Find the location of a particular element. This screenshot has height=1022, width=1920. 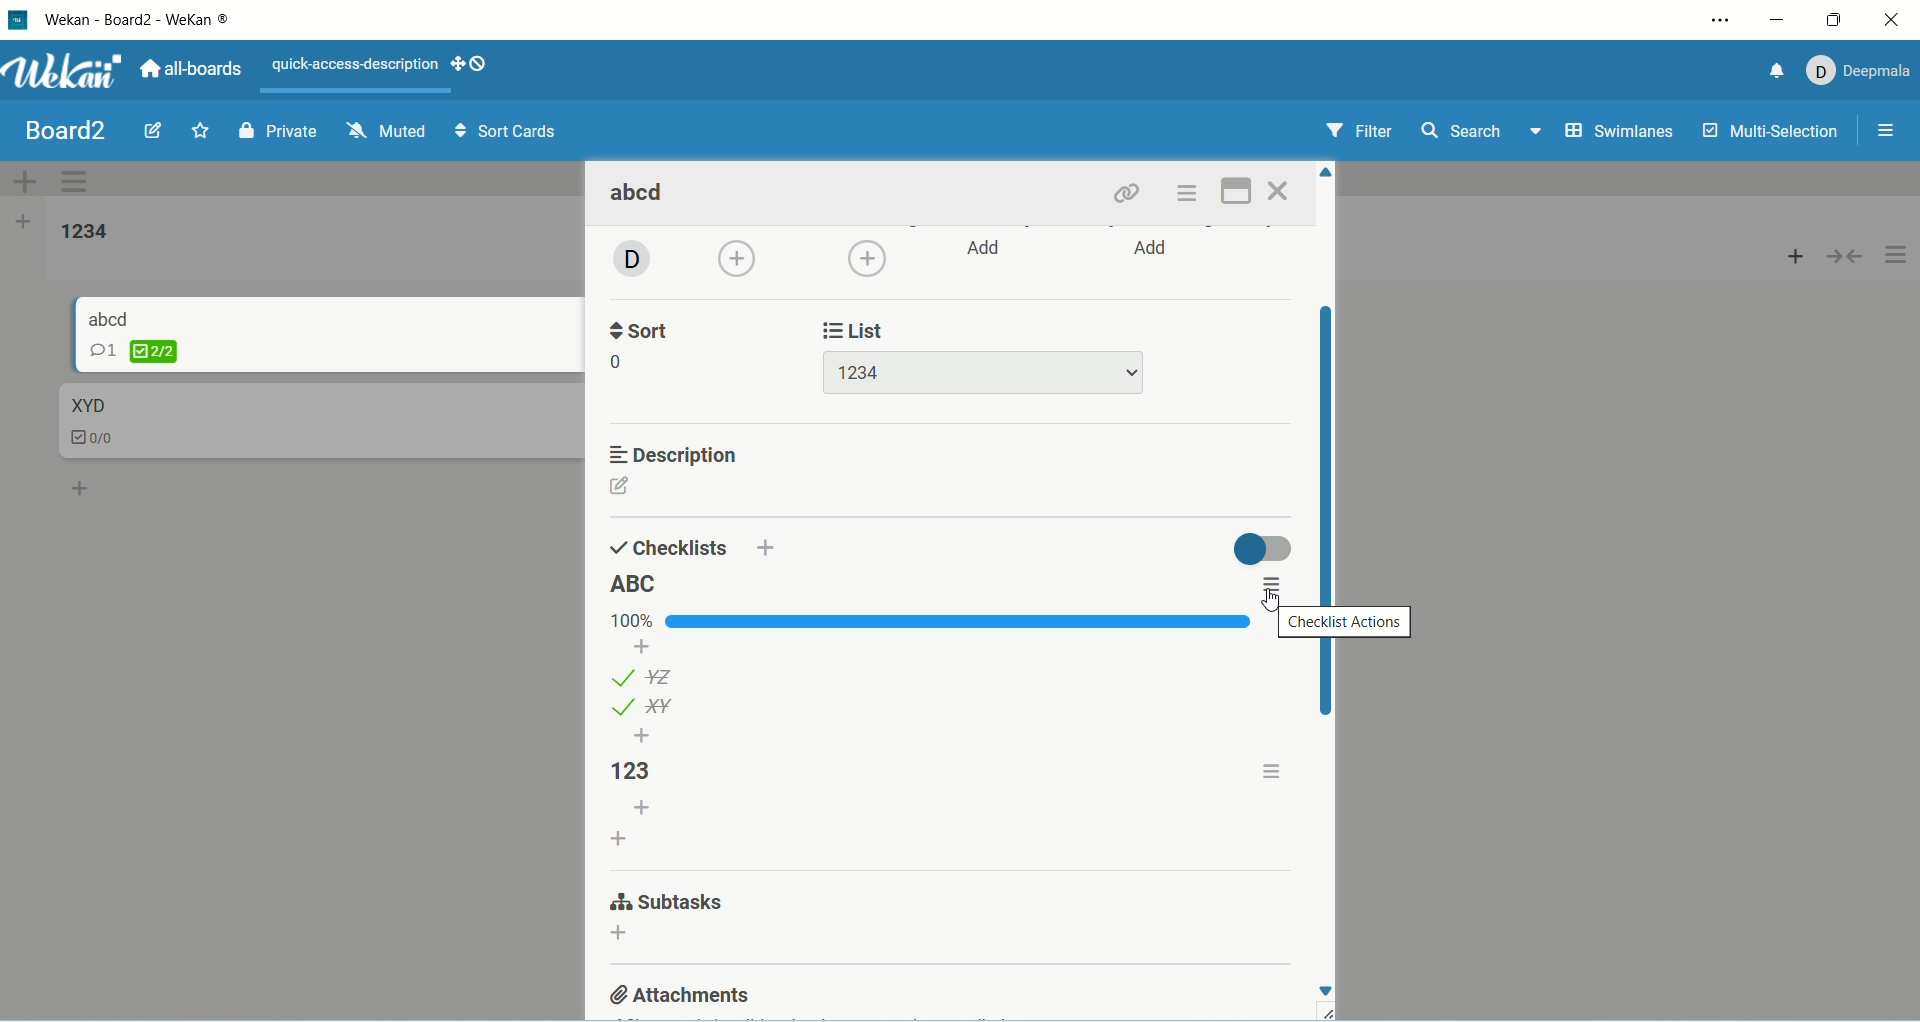

close is located at coordinates (1883, 22).